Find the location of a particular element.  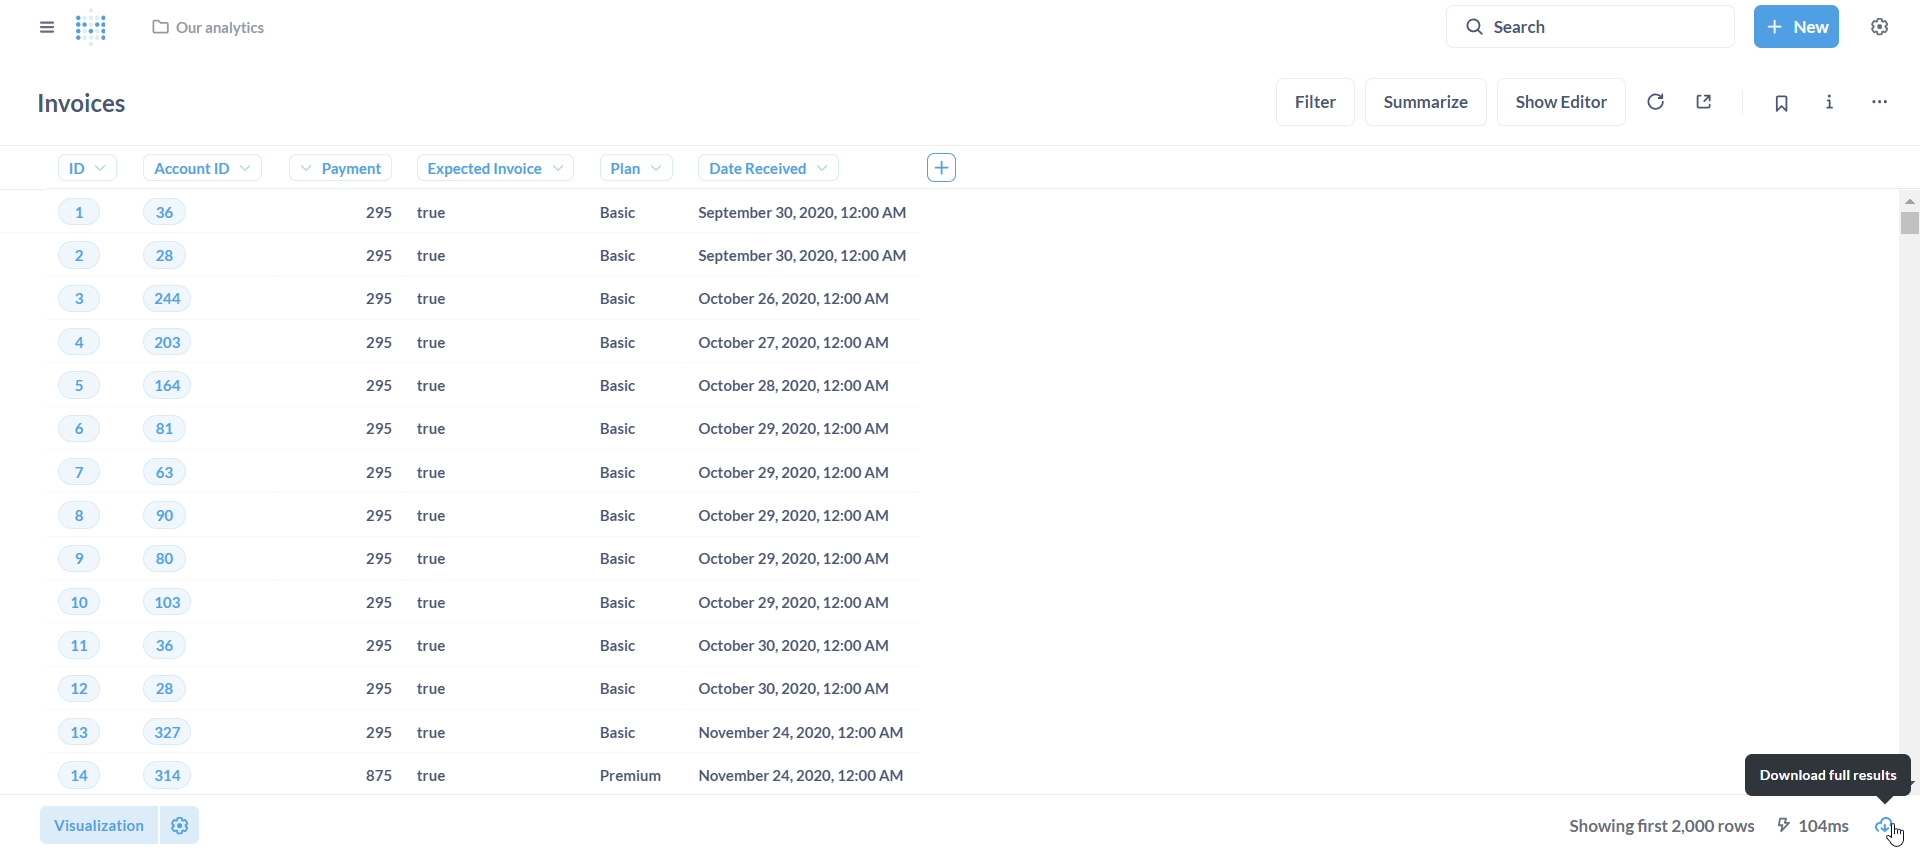

invoices is located at coordinates (87, 104).